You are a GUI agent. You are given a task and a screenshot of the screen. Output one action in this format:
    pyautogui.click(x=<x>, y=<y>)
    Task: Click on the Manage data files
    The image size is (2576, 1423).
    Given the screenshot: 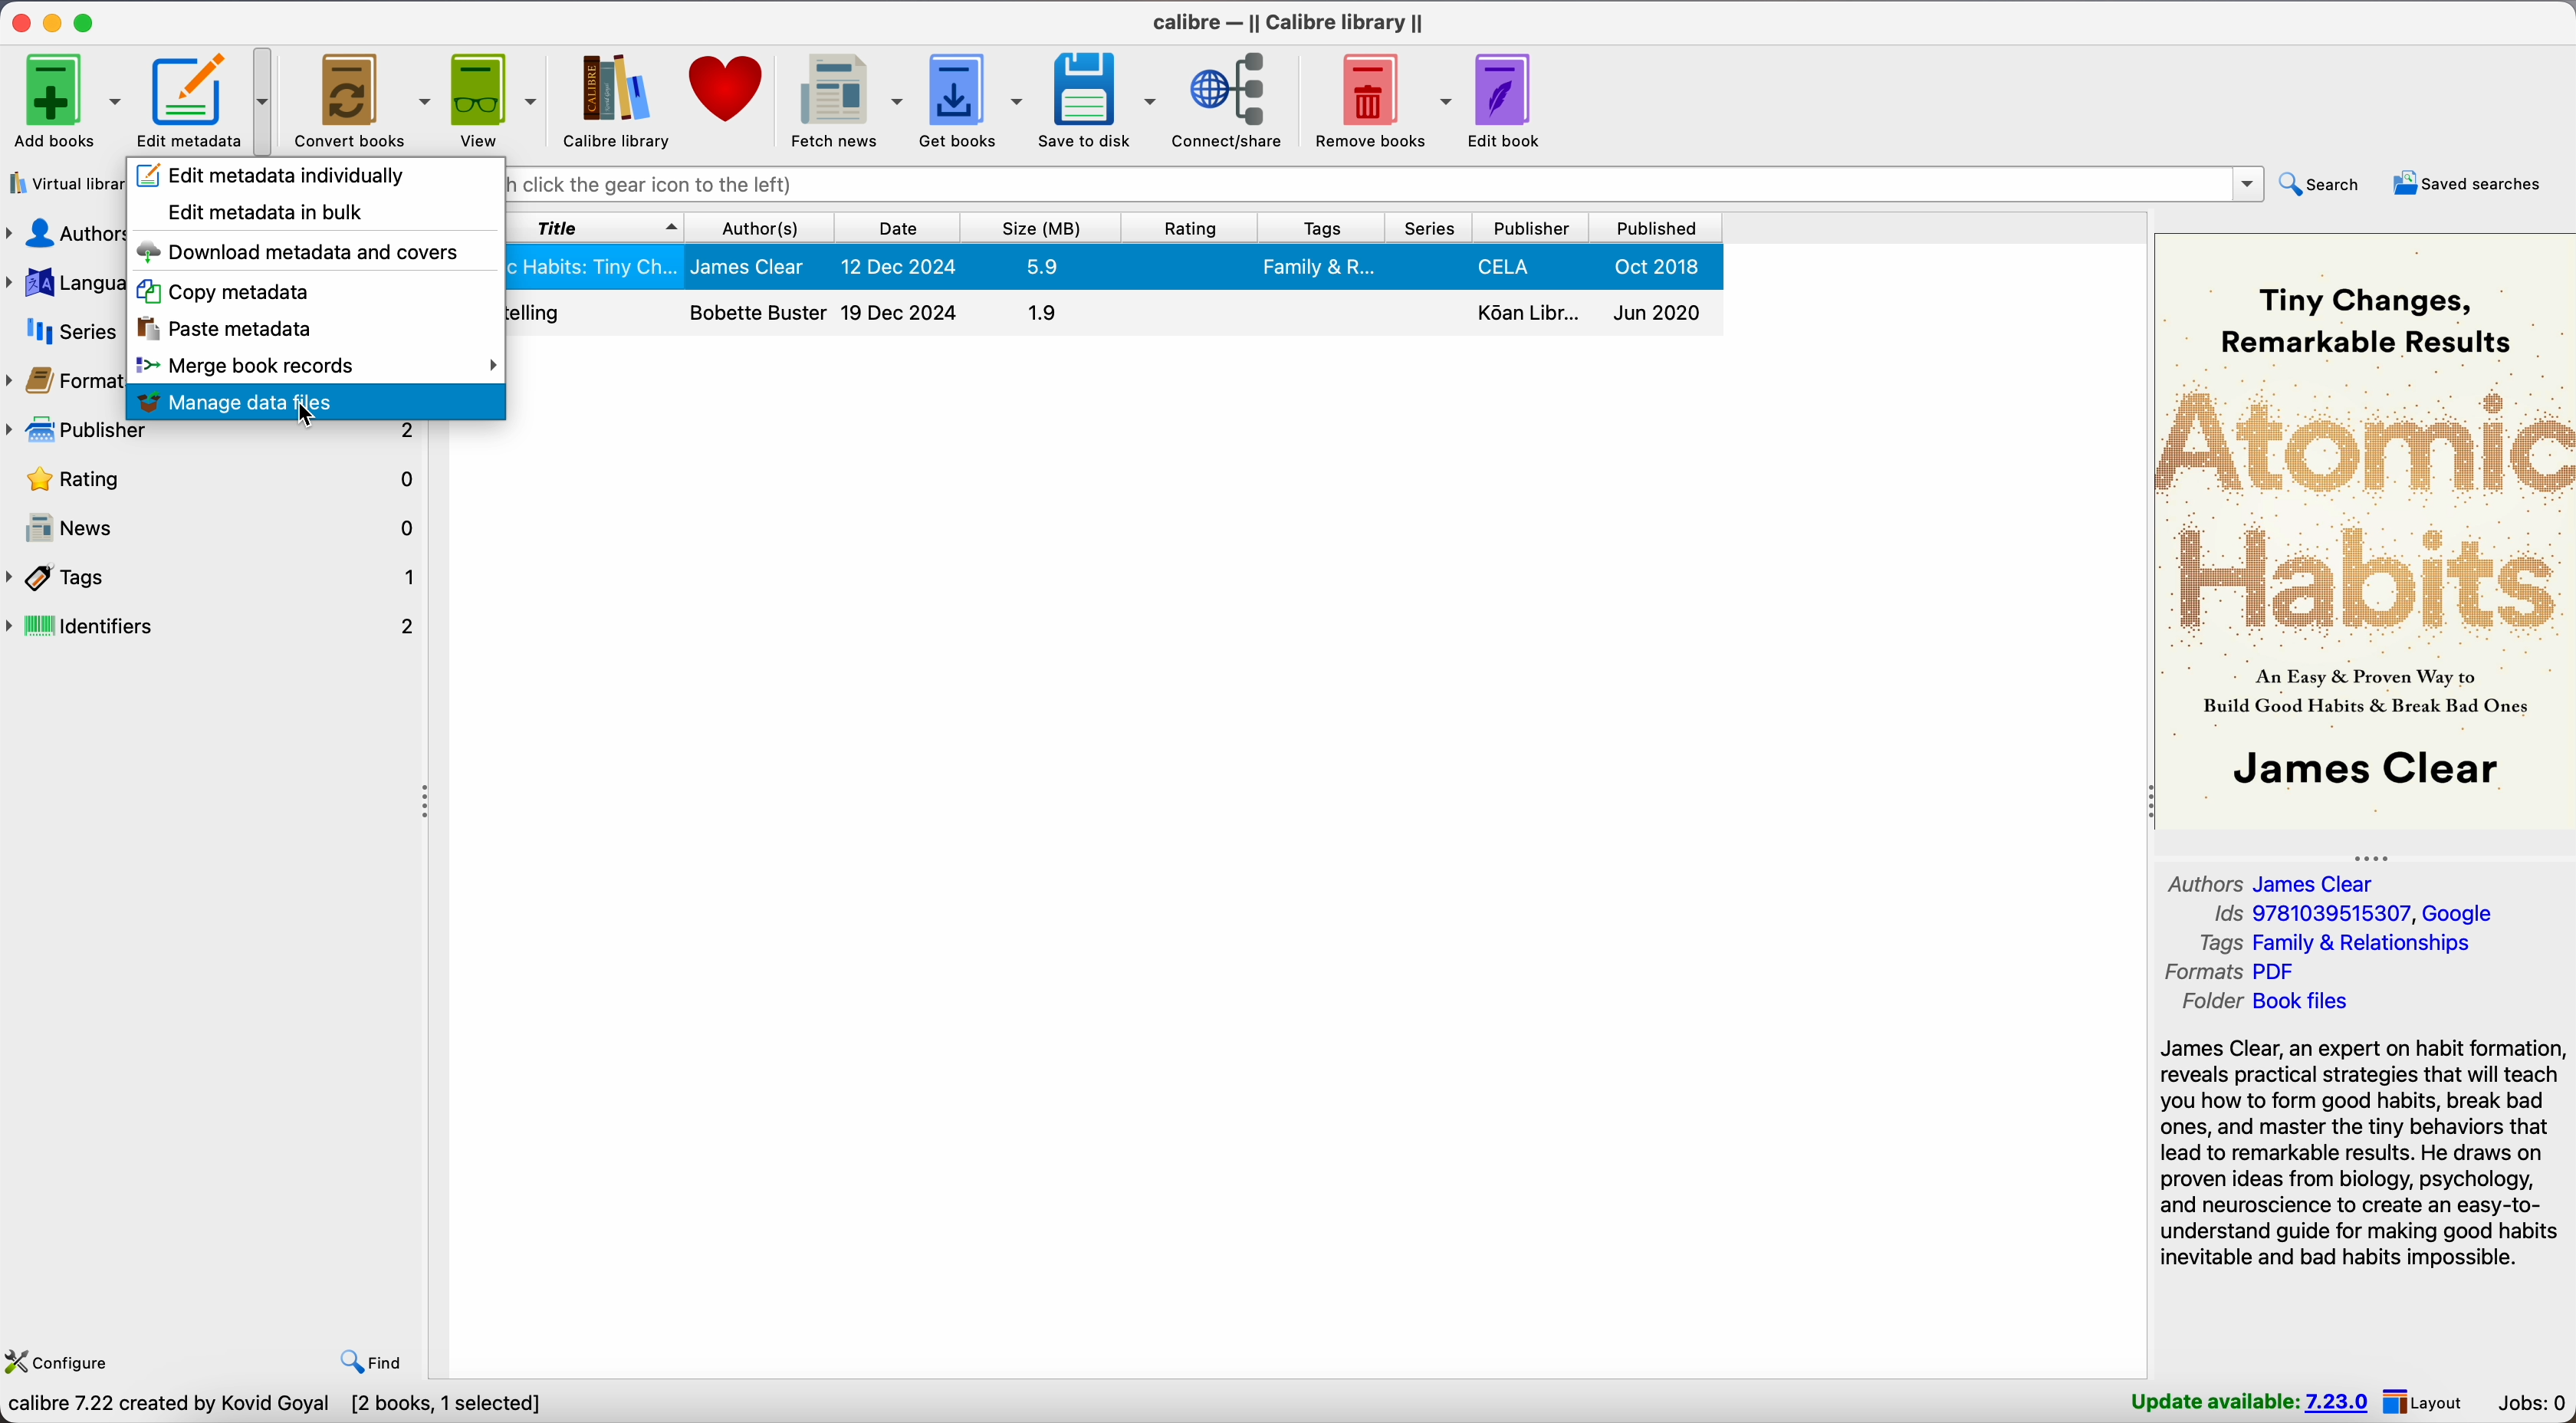 What is the action you would take?
    pyautogui.click(x=317, y=402)
    